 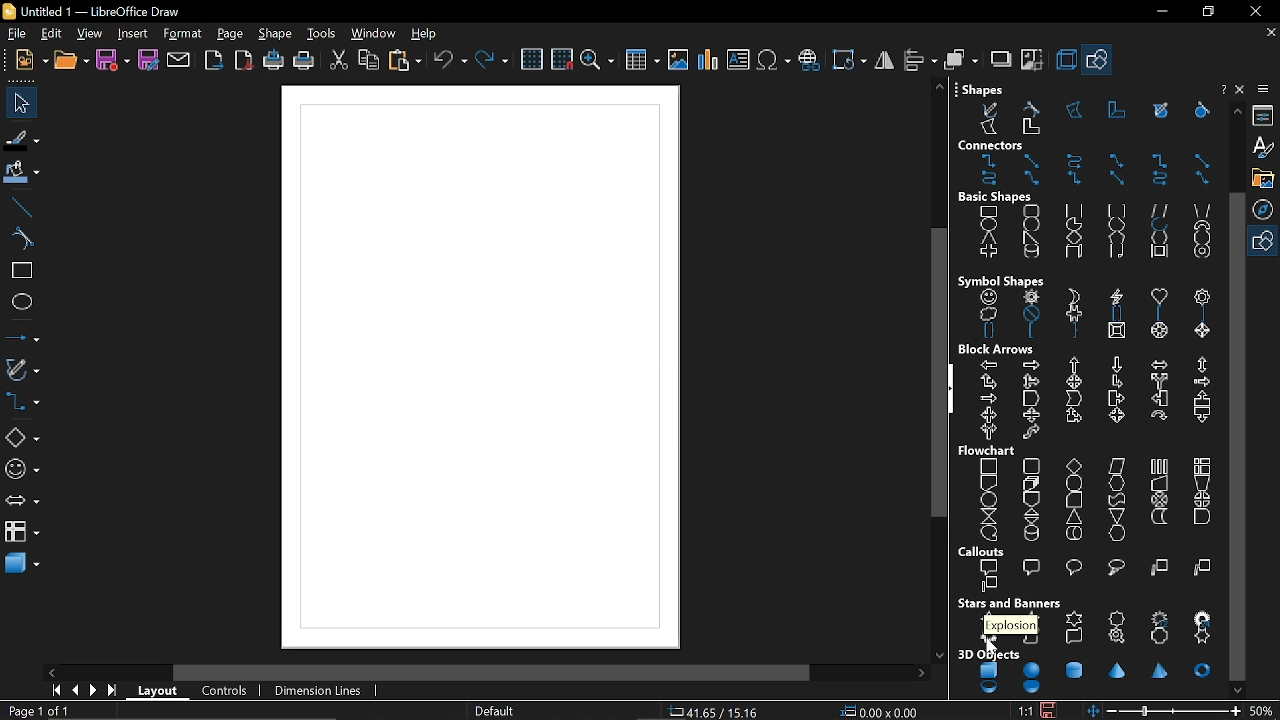 I want to click on attach, so click(x=180, y=61).